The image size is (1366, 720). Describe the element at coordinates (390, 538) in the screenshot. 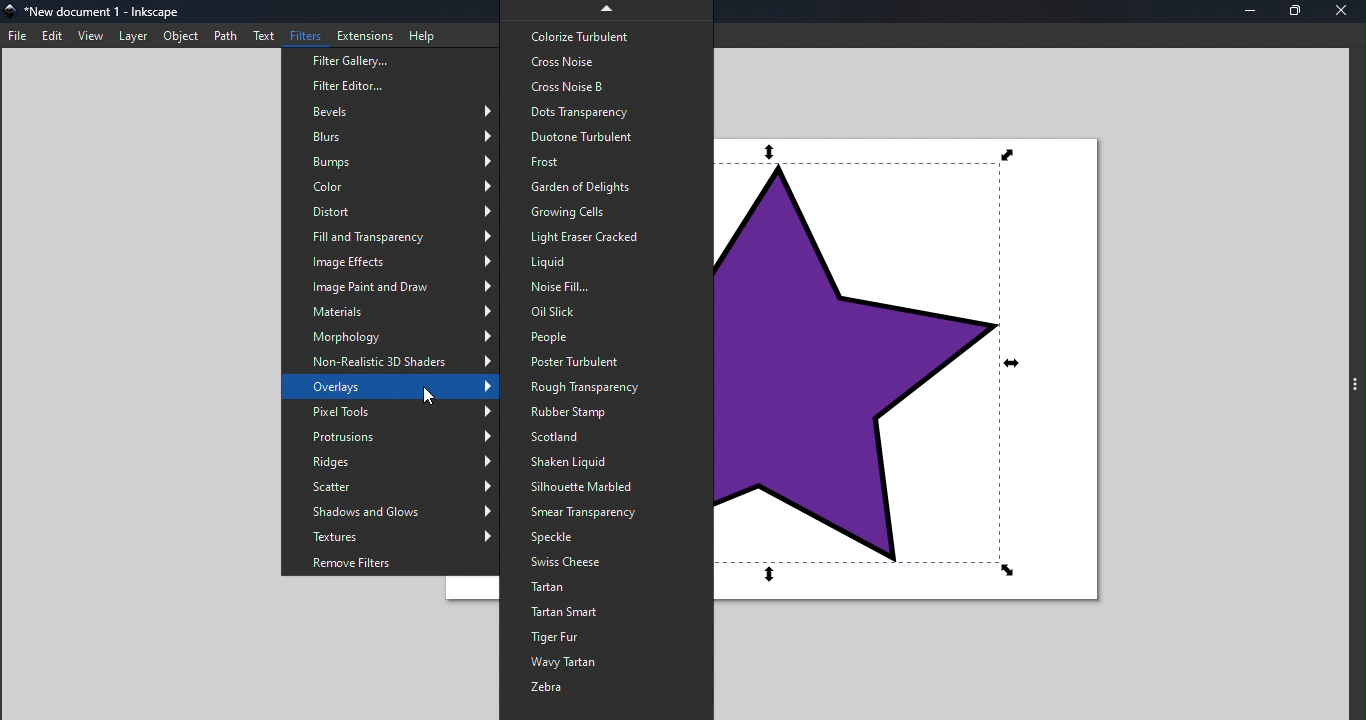

I see `Textures` at that location.